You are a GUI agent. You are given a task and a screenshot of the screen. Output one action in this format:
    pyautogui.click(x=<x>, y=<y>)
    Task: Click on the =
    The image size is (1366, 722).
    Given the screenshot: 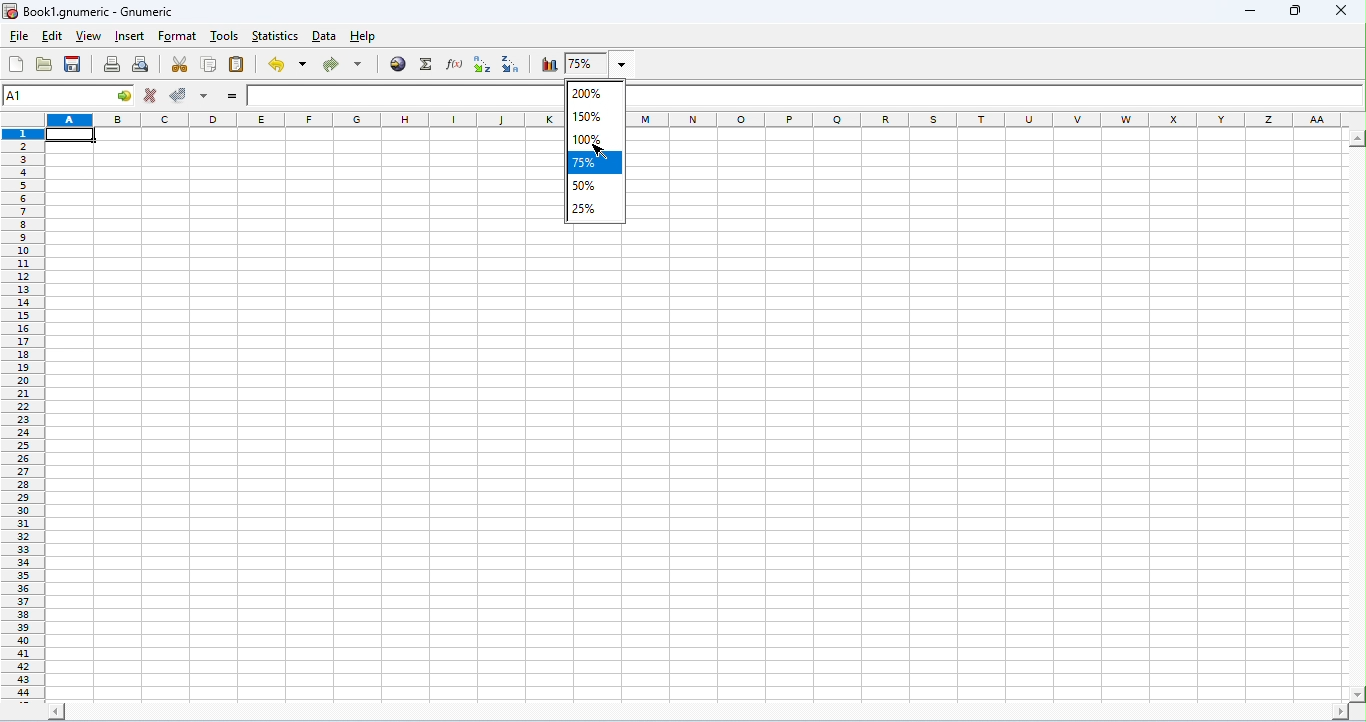 What is the action you would take?
    pyautogui.click(x=232, y=96)
    